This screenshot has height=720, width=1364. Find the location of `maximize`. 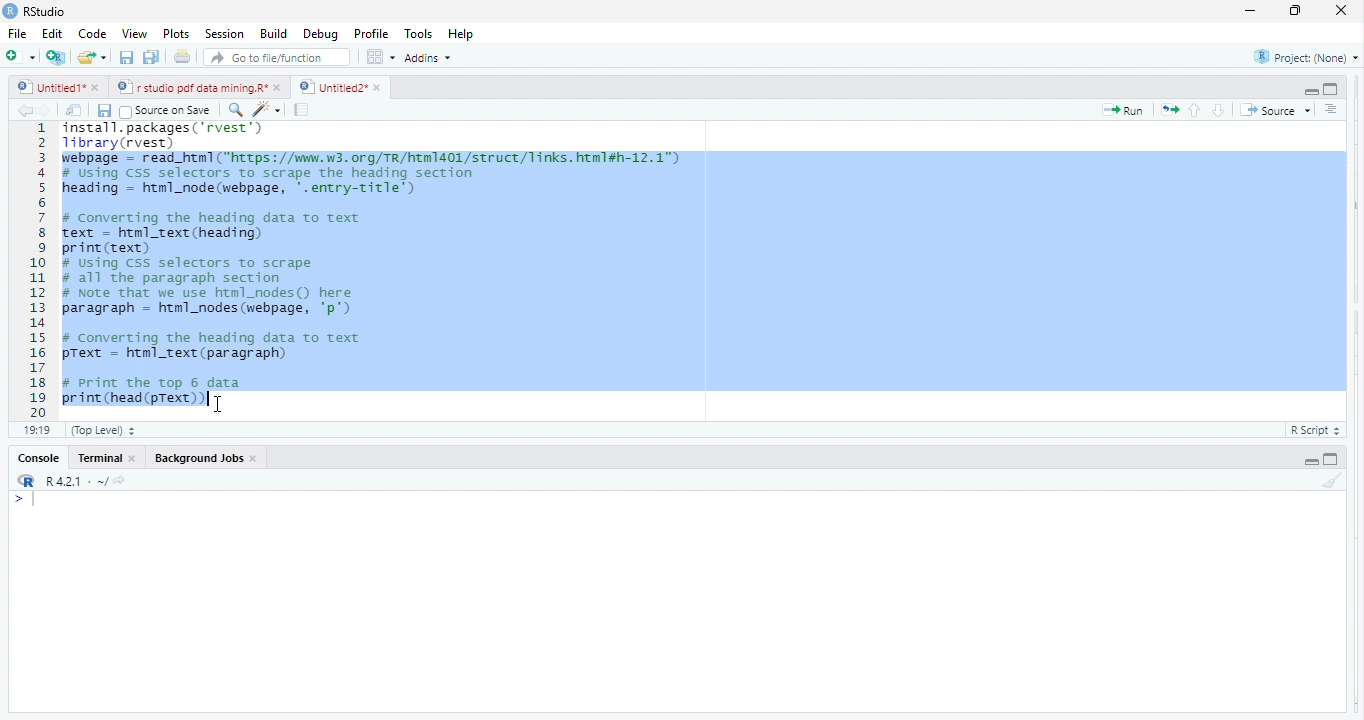

maximize is located at coordinates (1248, 13).